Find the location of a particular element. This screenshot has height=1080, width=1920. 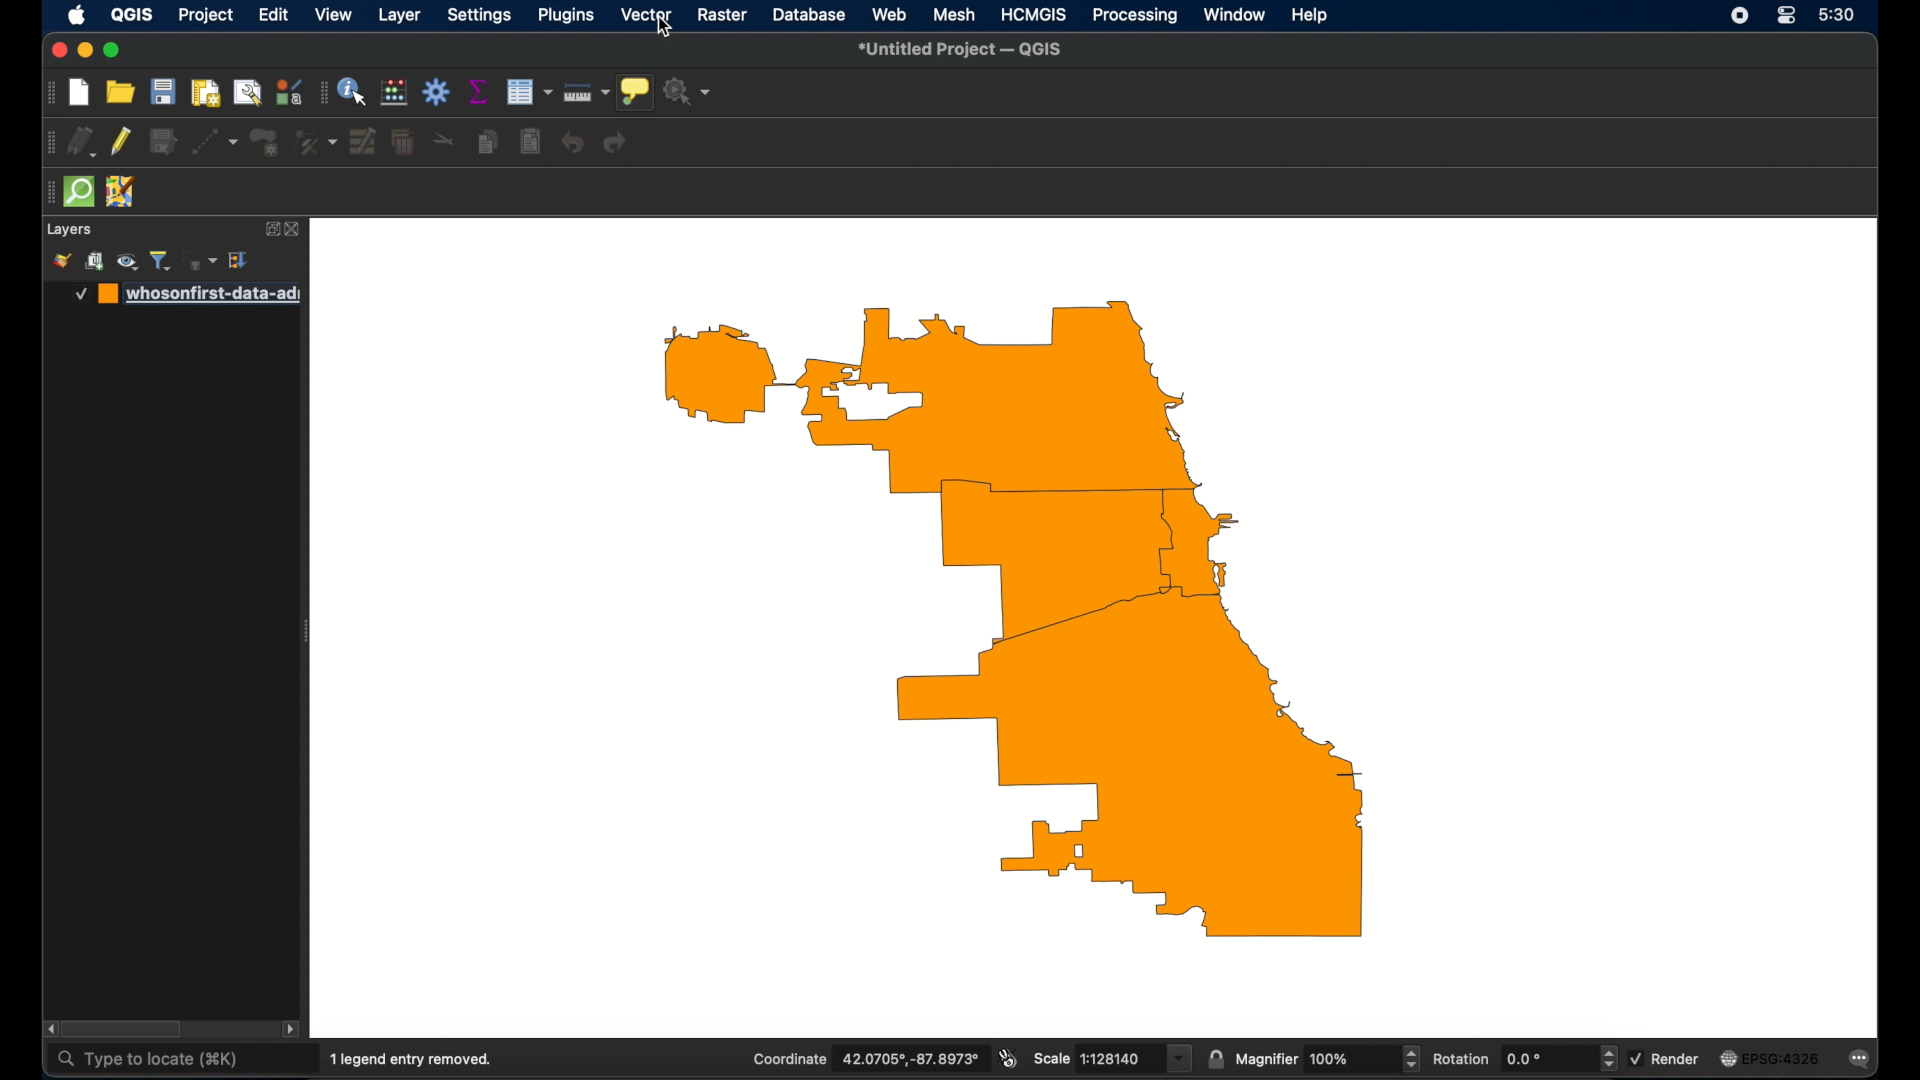

save project is located at coordinates (164, 92).